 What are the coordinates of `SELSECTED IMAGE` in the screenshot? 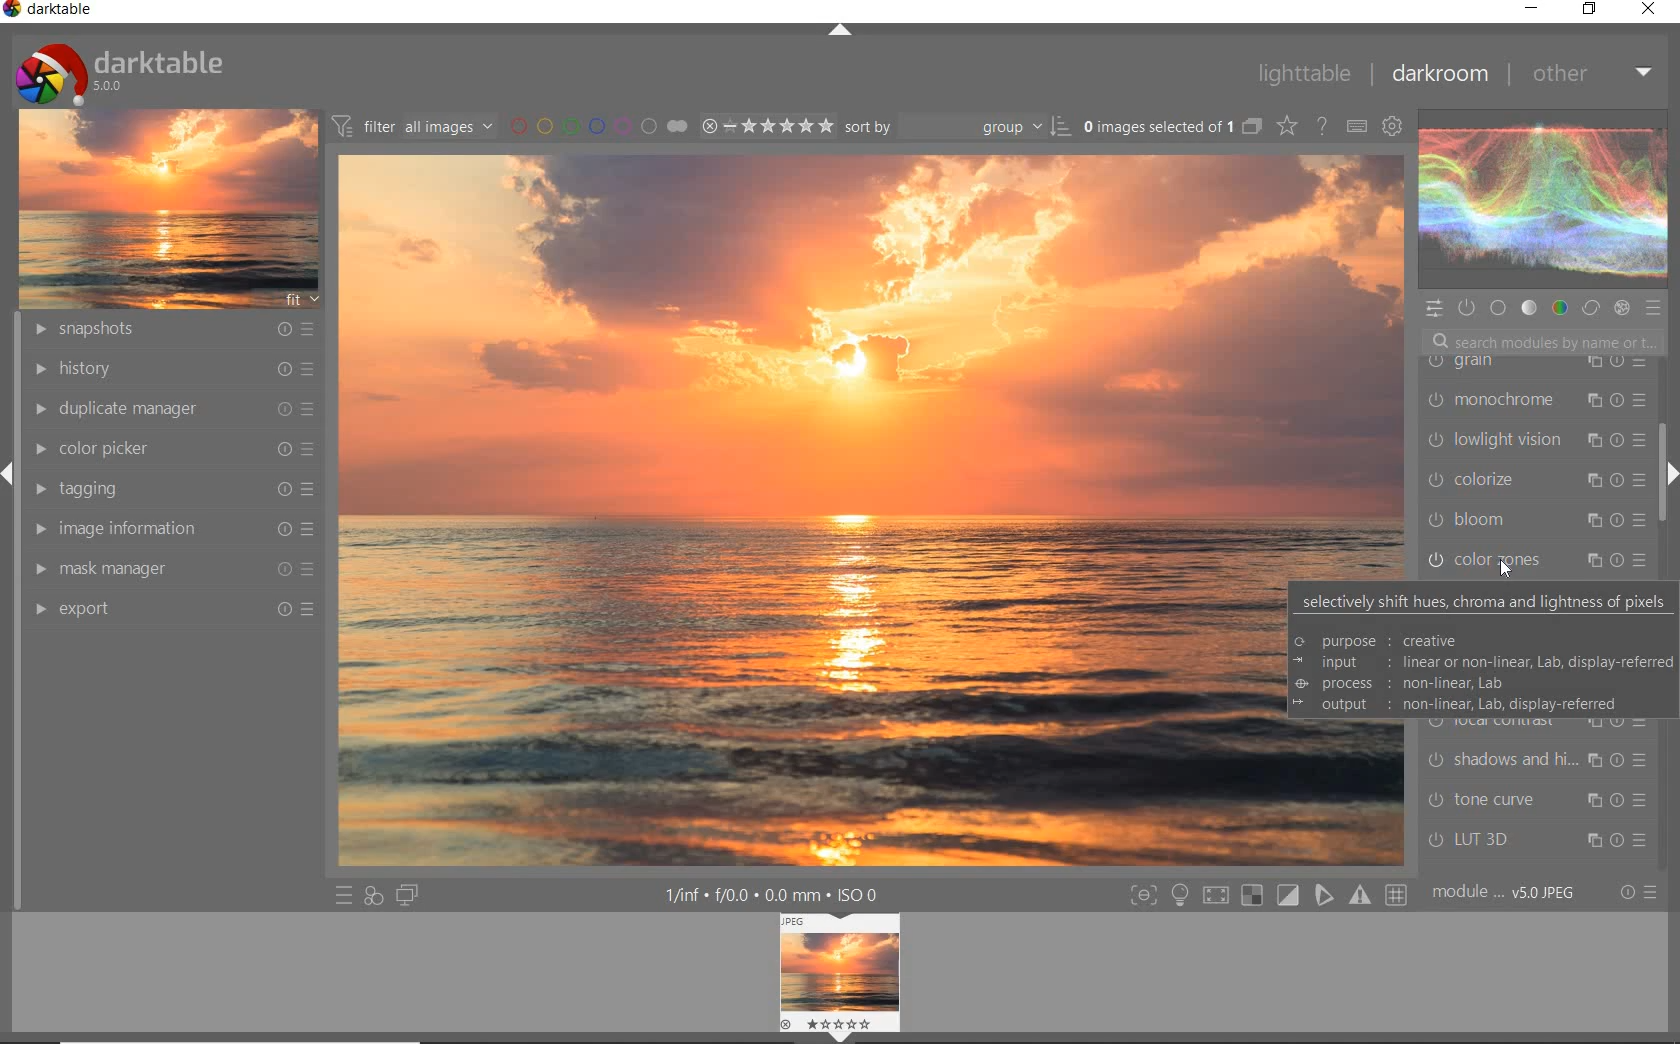 It's located at (1154, 126).